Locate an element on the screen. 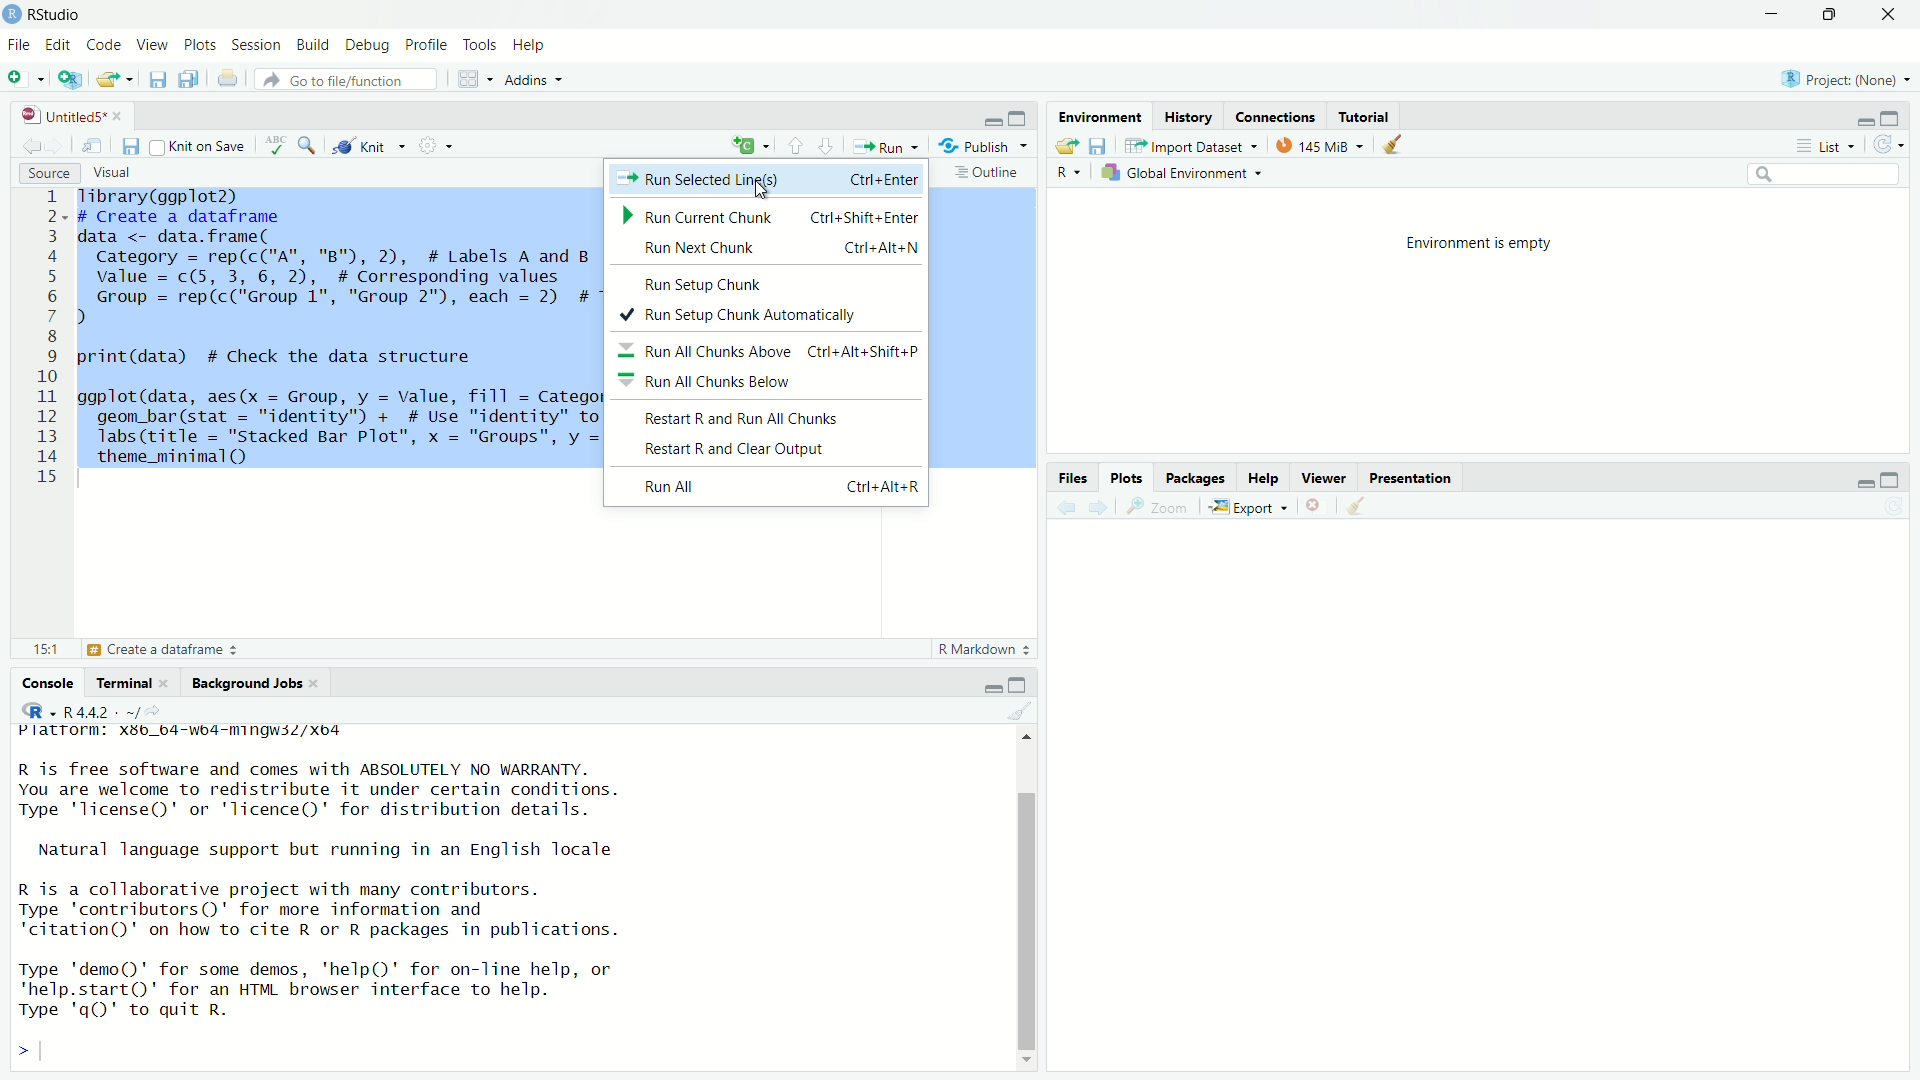 The image size is (1920, 1080). Create a dataframe is located at coordinates (161, 651).